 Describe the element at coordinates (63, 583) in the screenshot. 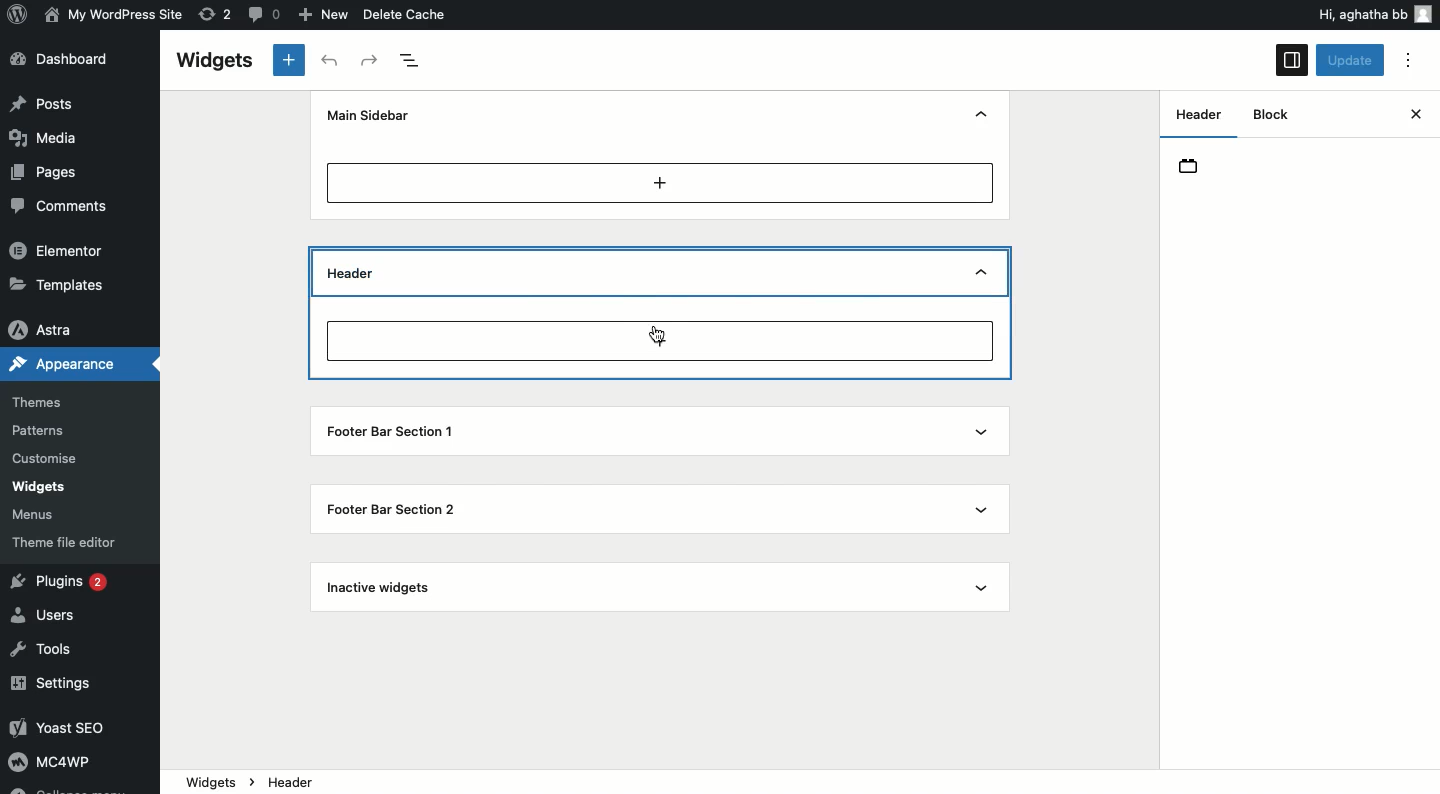

I see `Plugins` at that location.